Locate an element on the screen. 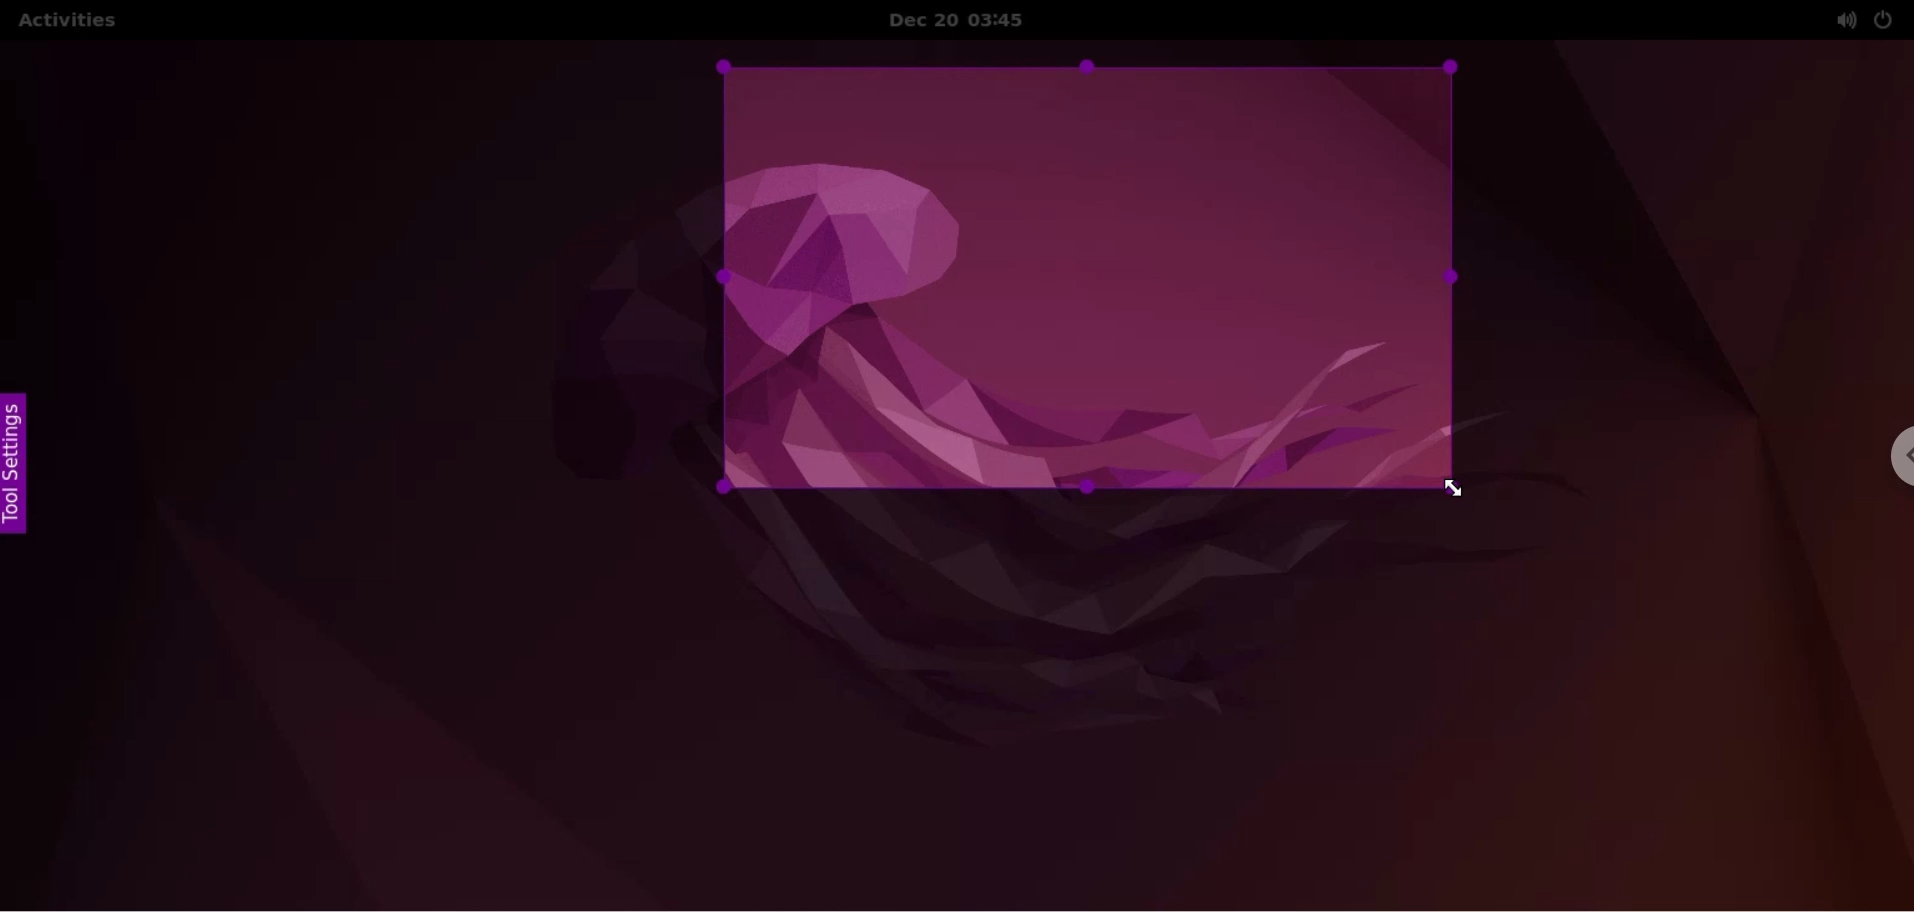 This screenshot has height=912, width=1914. tool settings is located at coordinates (22, 464).